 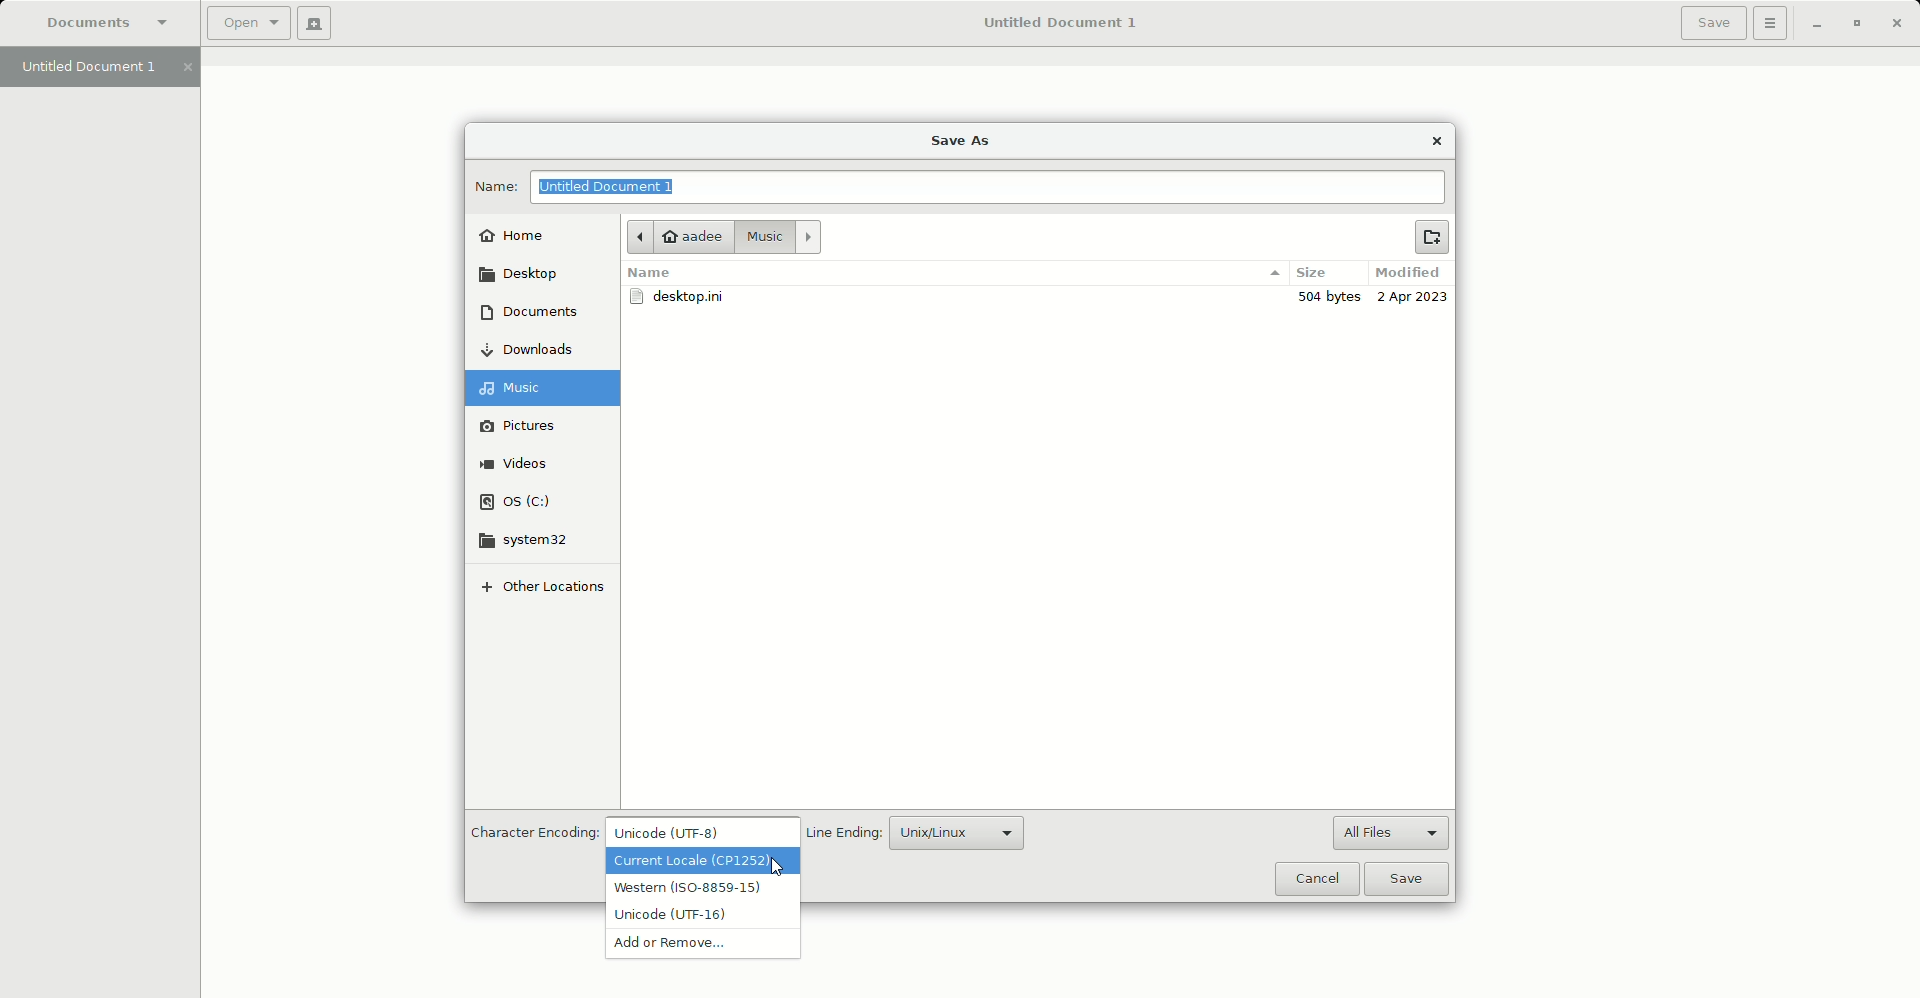 I want to click on Restore, so click(x=1856, y=23).